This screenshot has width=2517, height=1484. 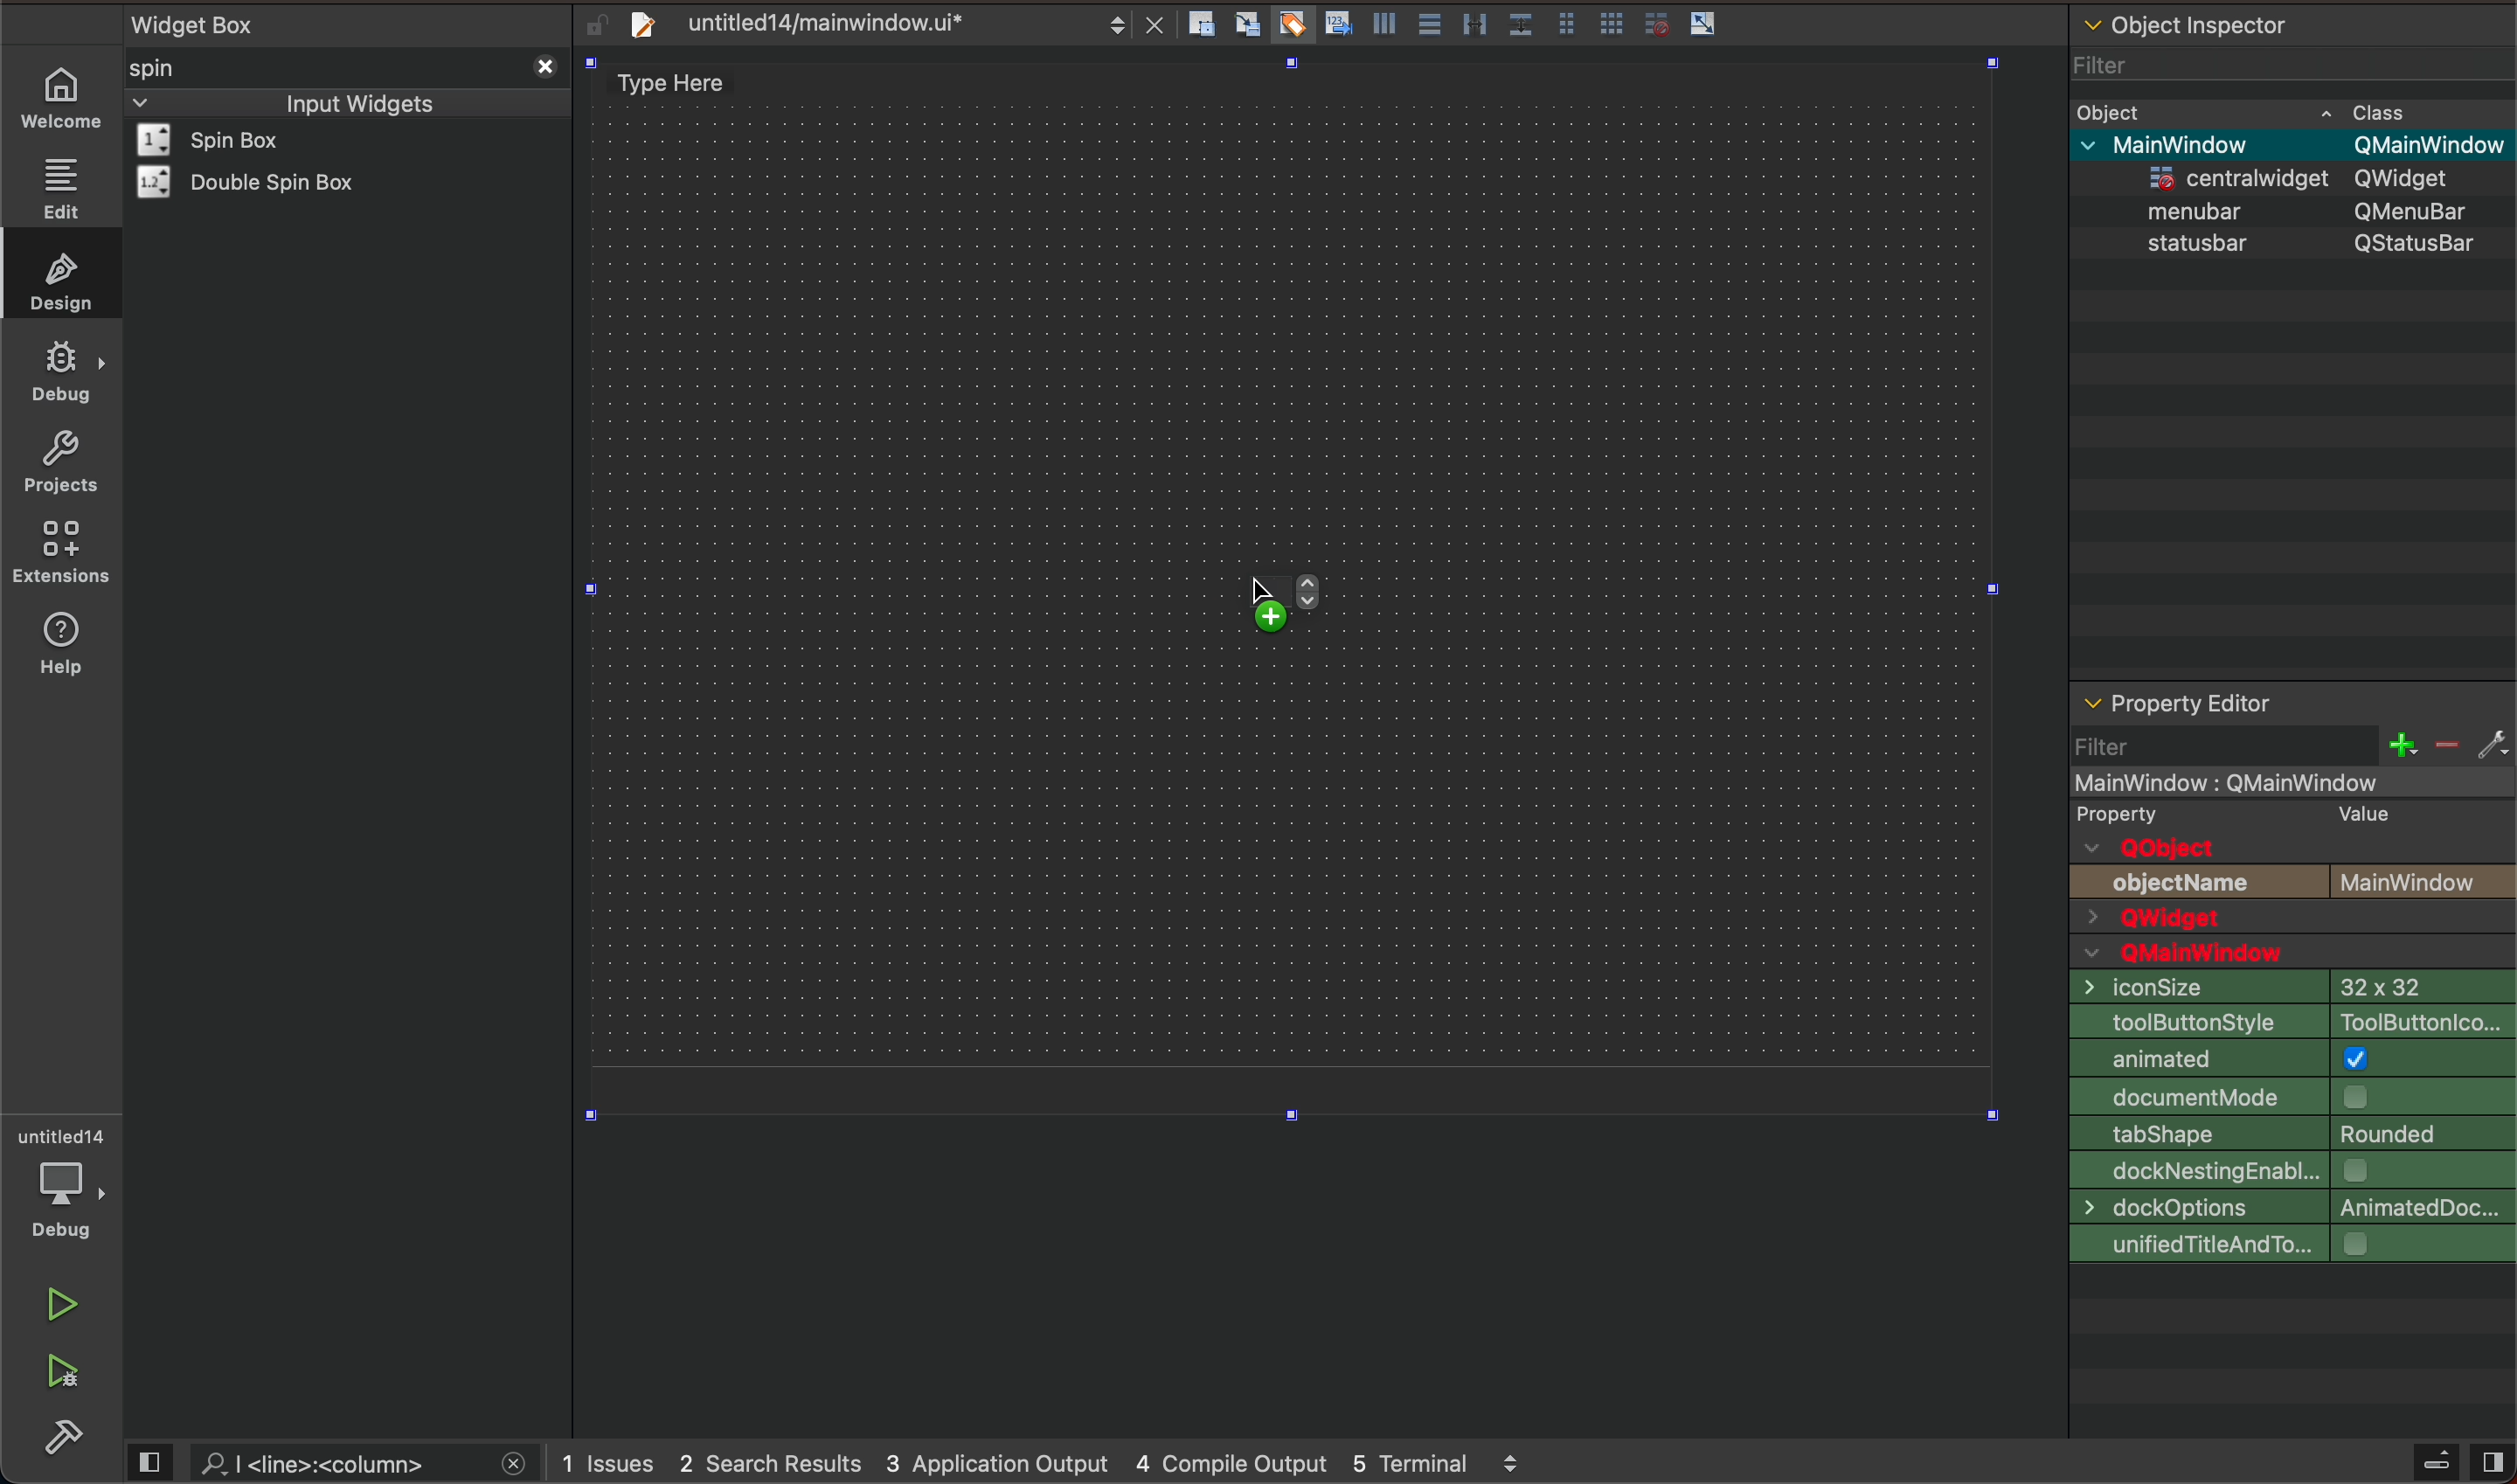 I want to click on WELCOME, so click(x=63, y=99).